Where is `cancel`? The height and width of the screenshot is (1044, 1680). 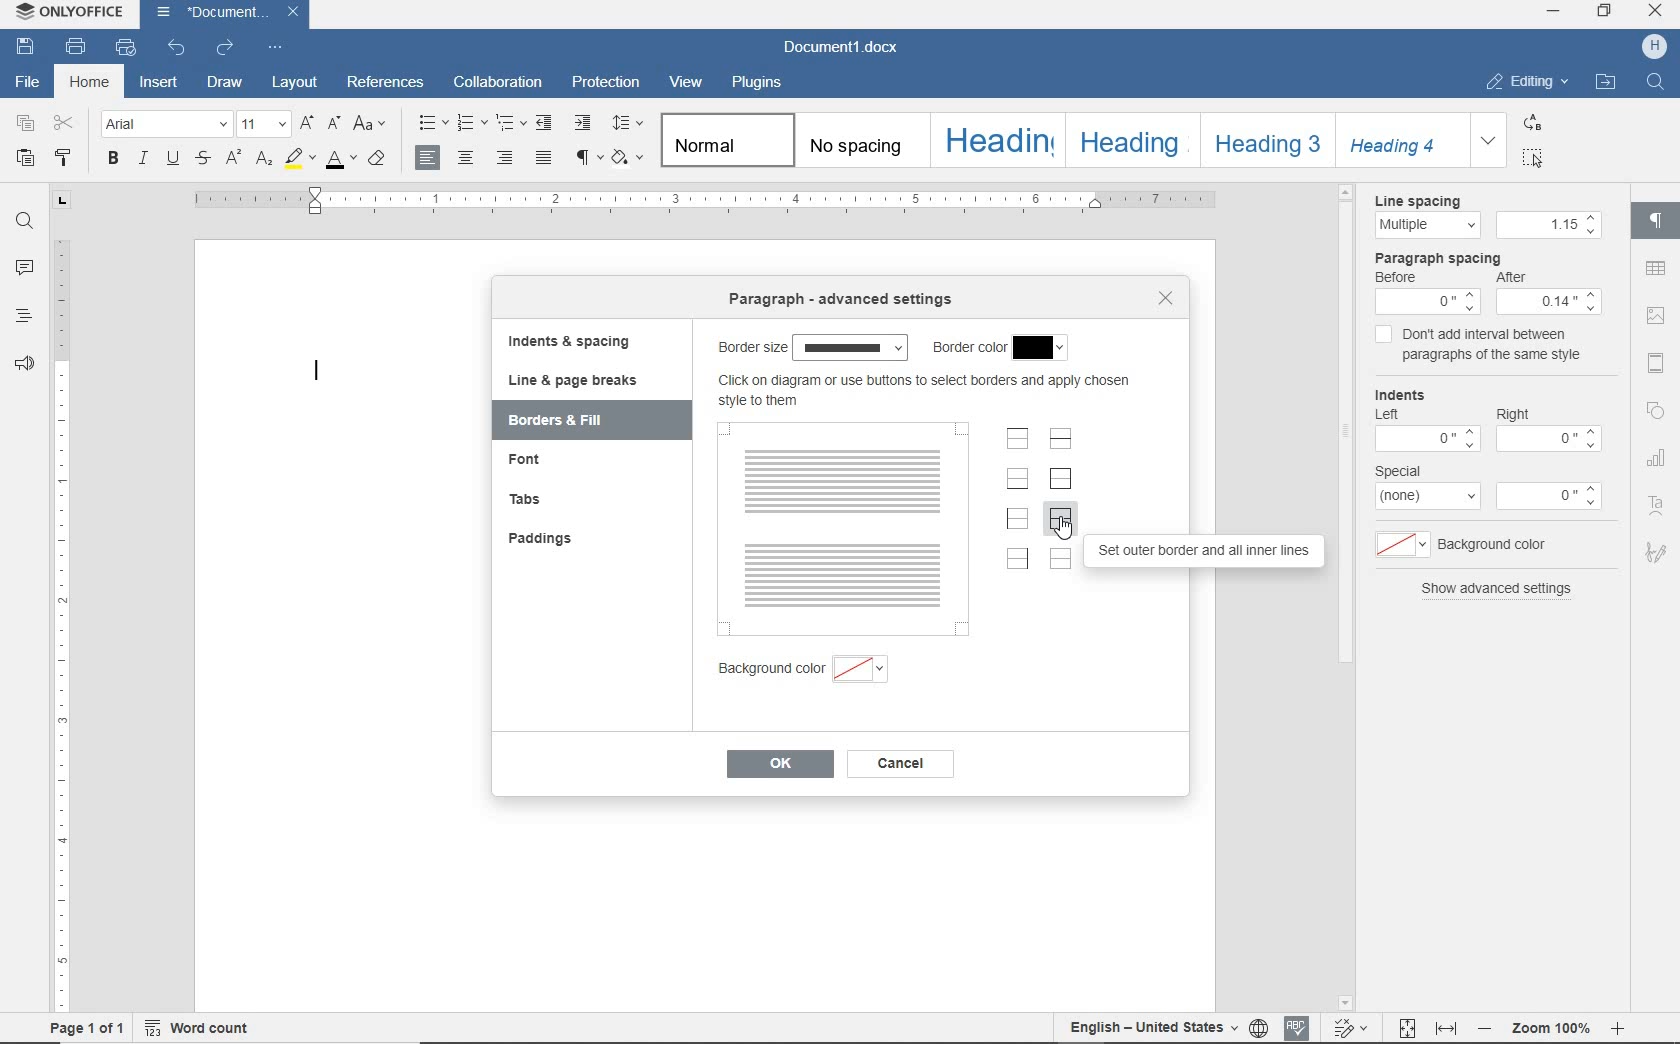
cancel is located at coordinates (913, 766).